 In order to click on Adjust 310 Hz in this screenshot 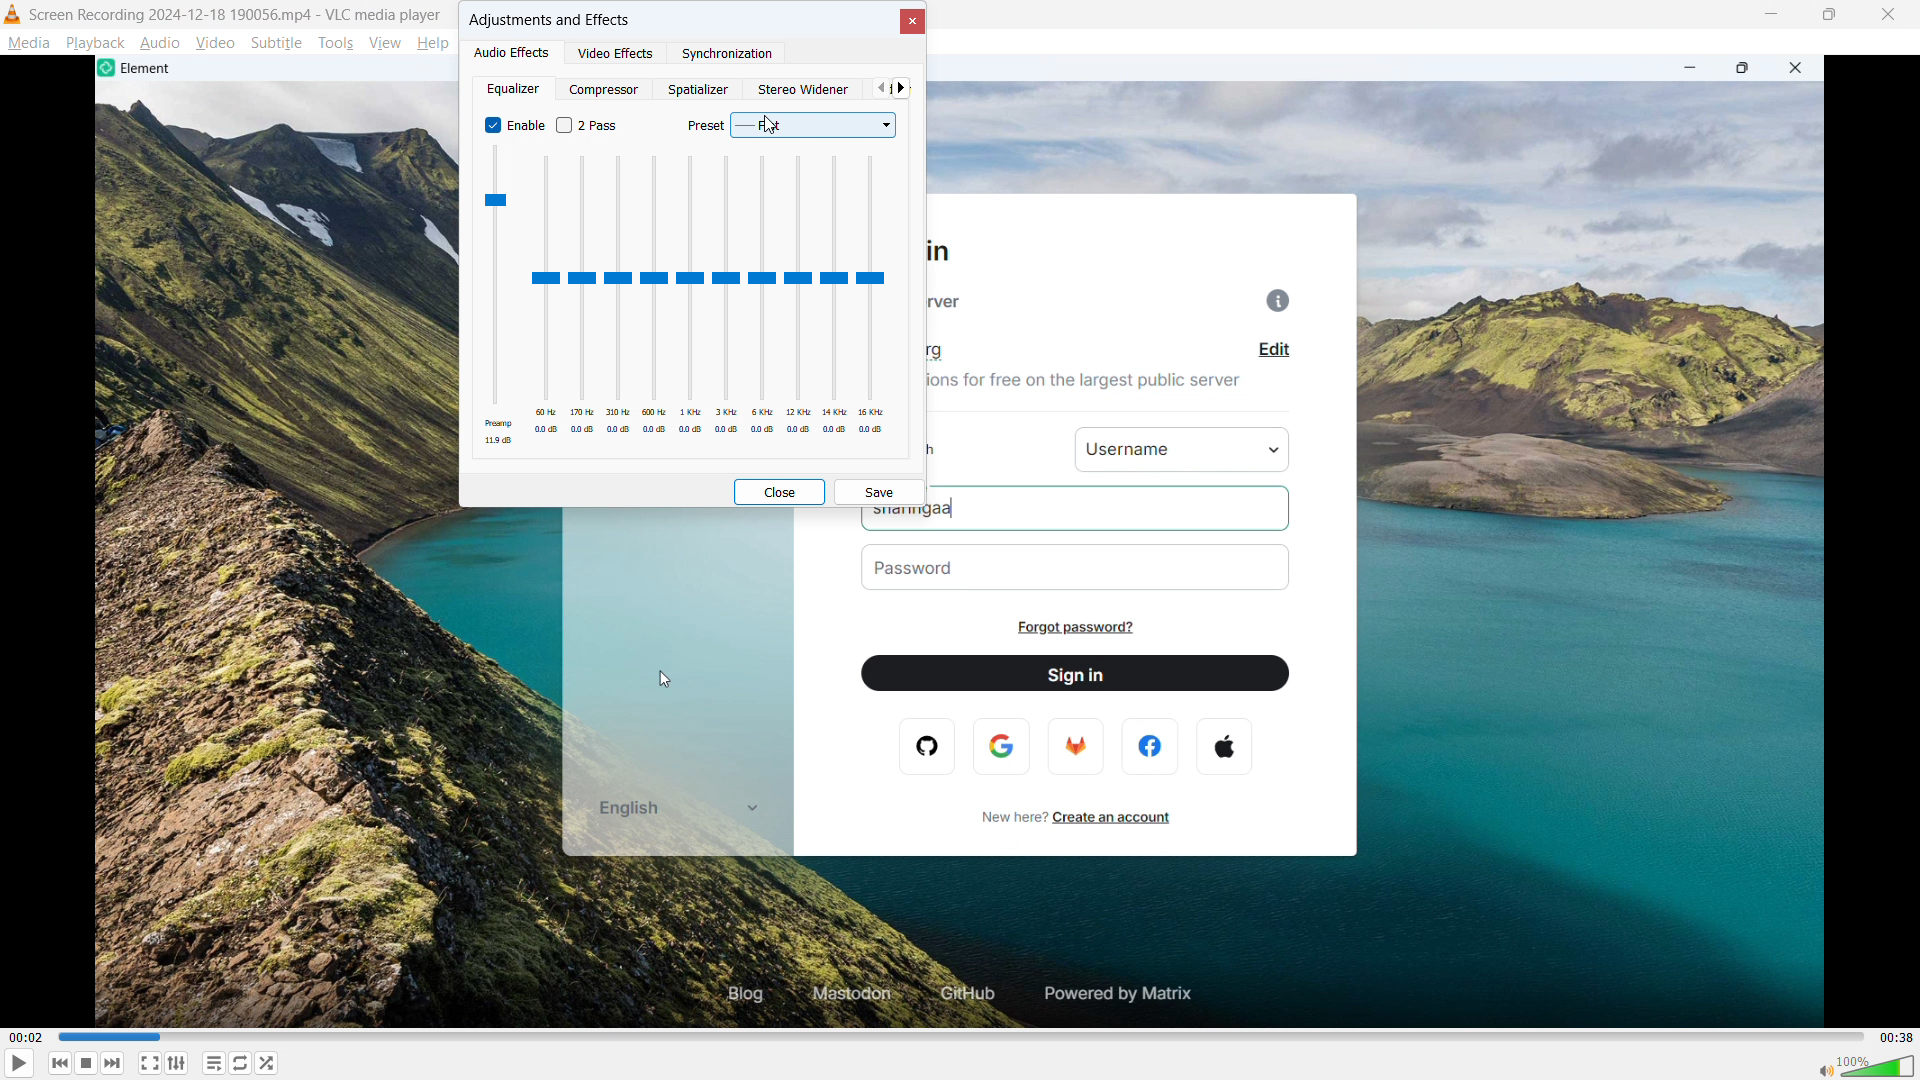, I will do `click(619, 296)`.